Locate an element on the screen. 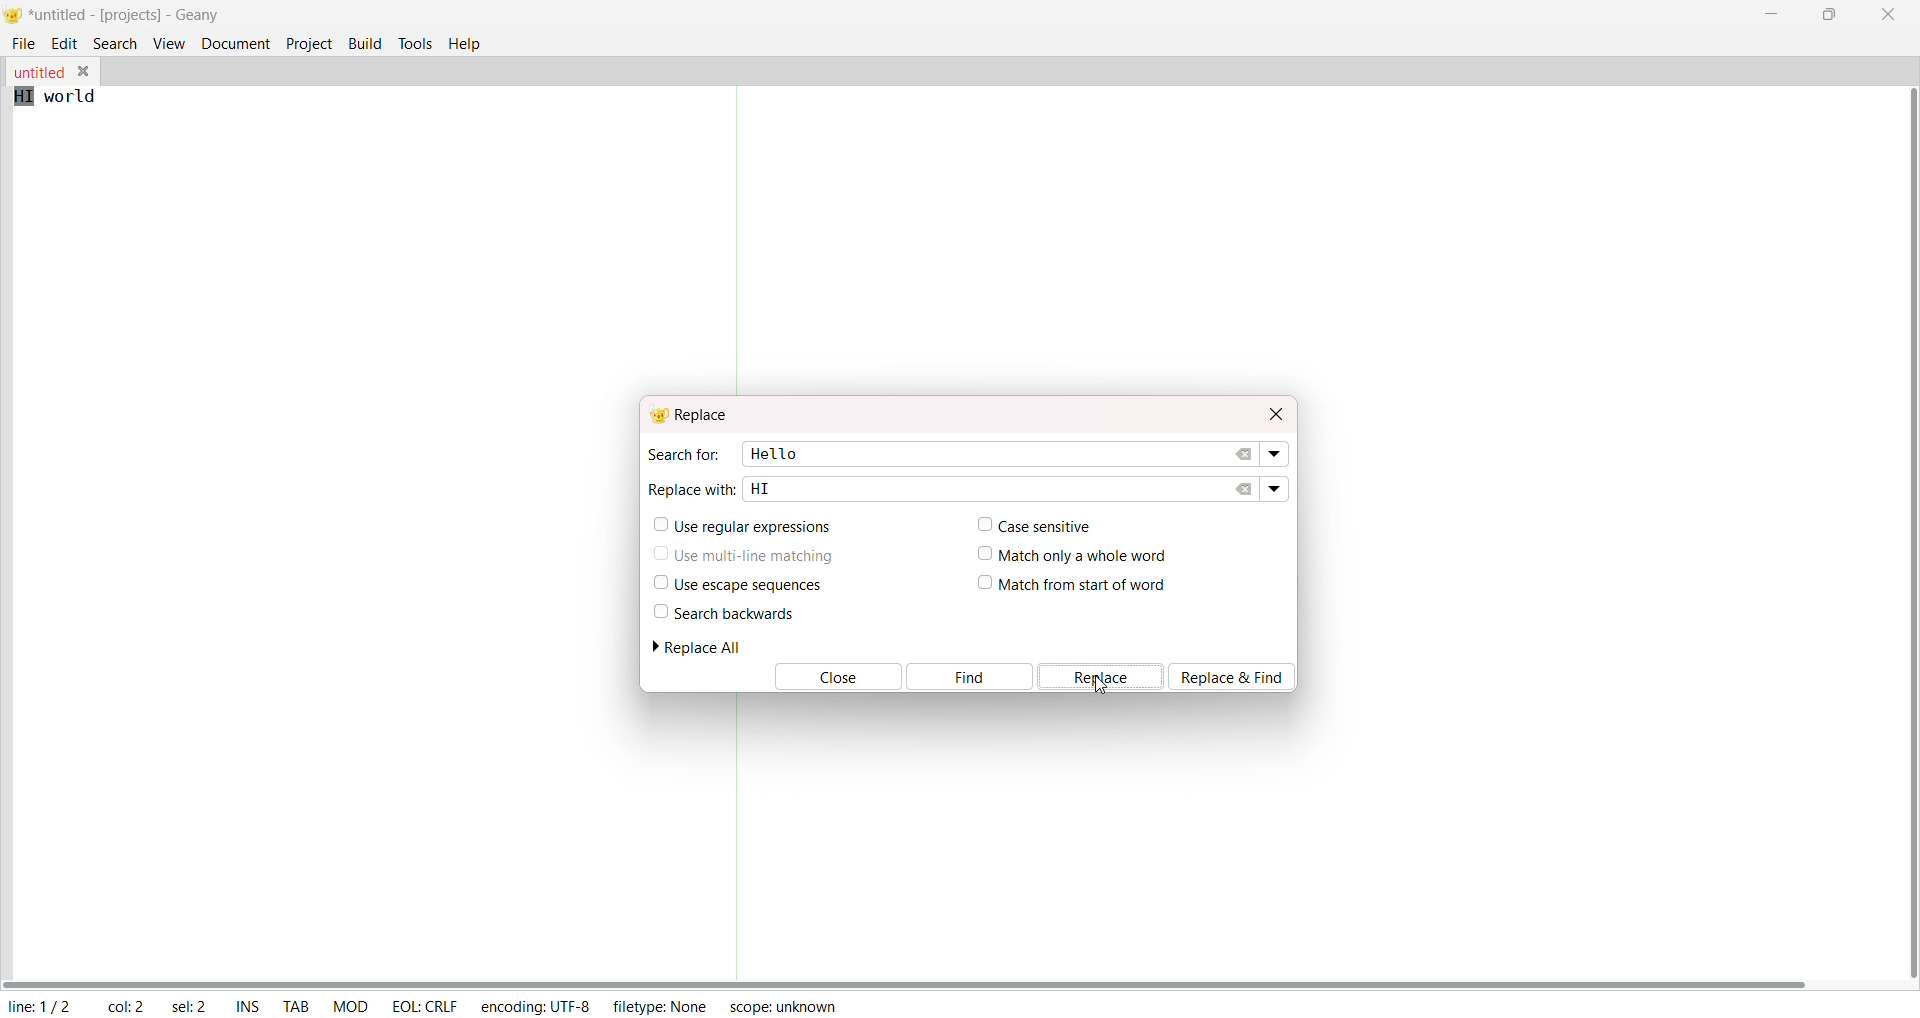  horizontal scroll bar is located at coordinates (908, 982).